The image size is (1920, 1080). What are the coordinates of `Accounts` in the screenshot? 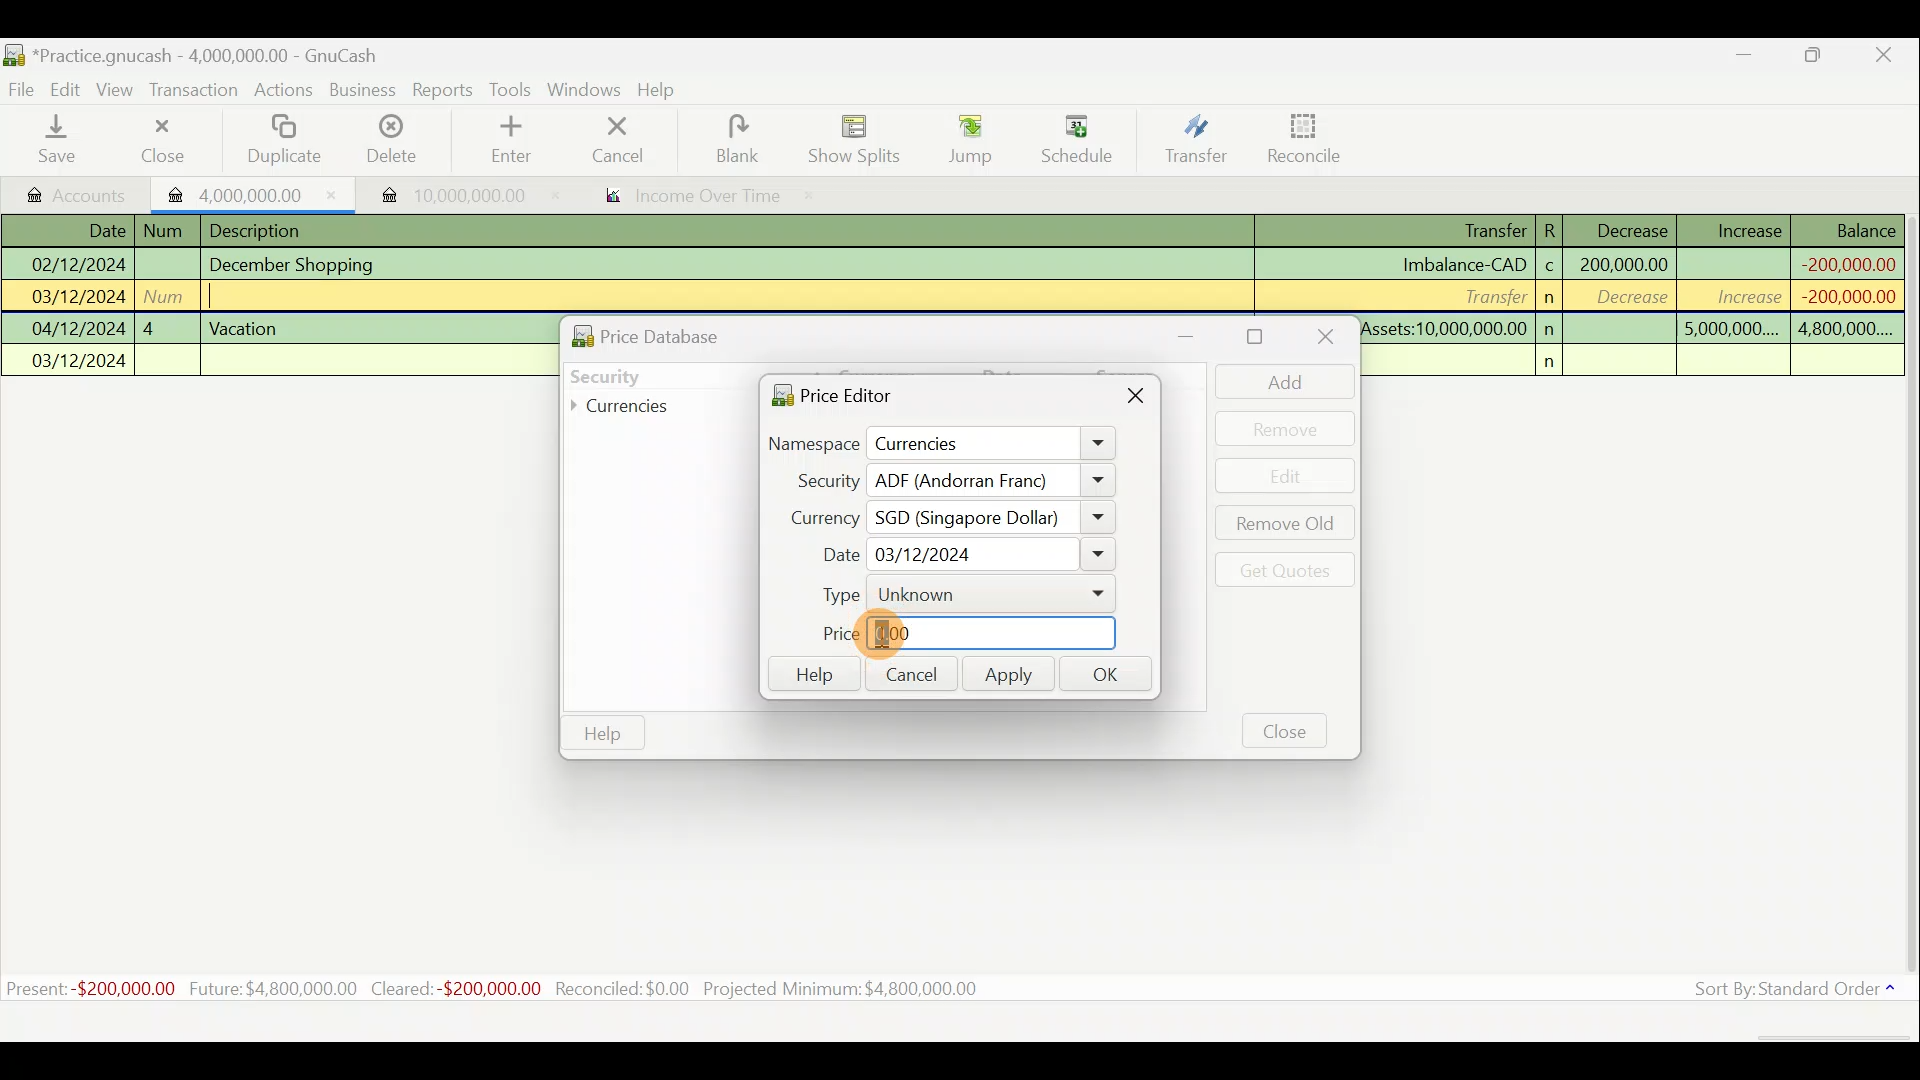 It's located at (70, 191).